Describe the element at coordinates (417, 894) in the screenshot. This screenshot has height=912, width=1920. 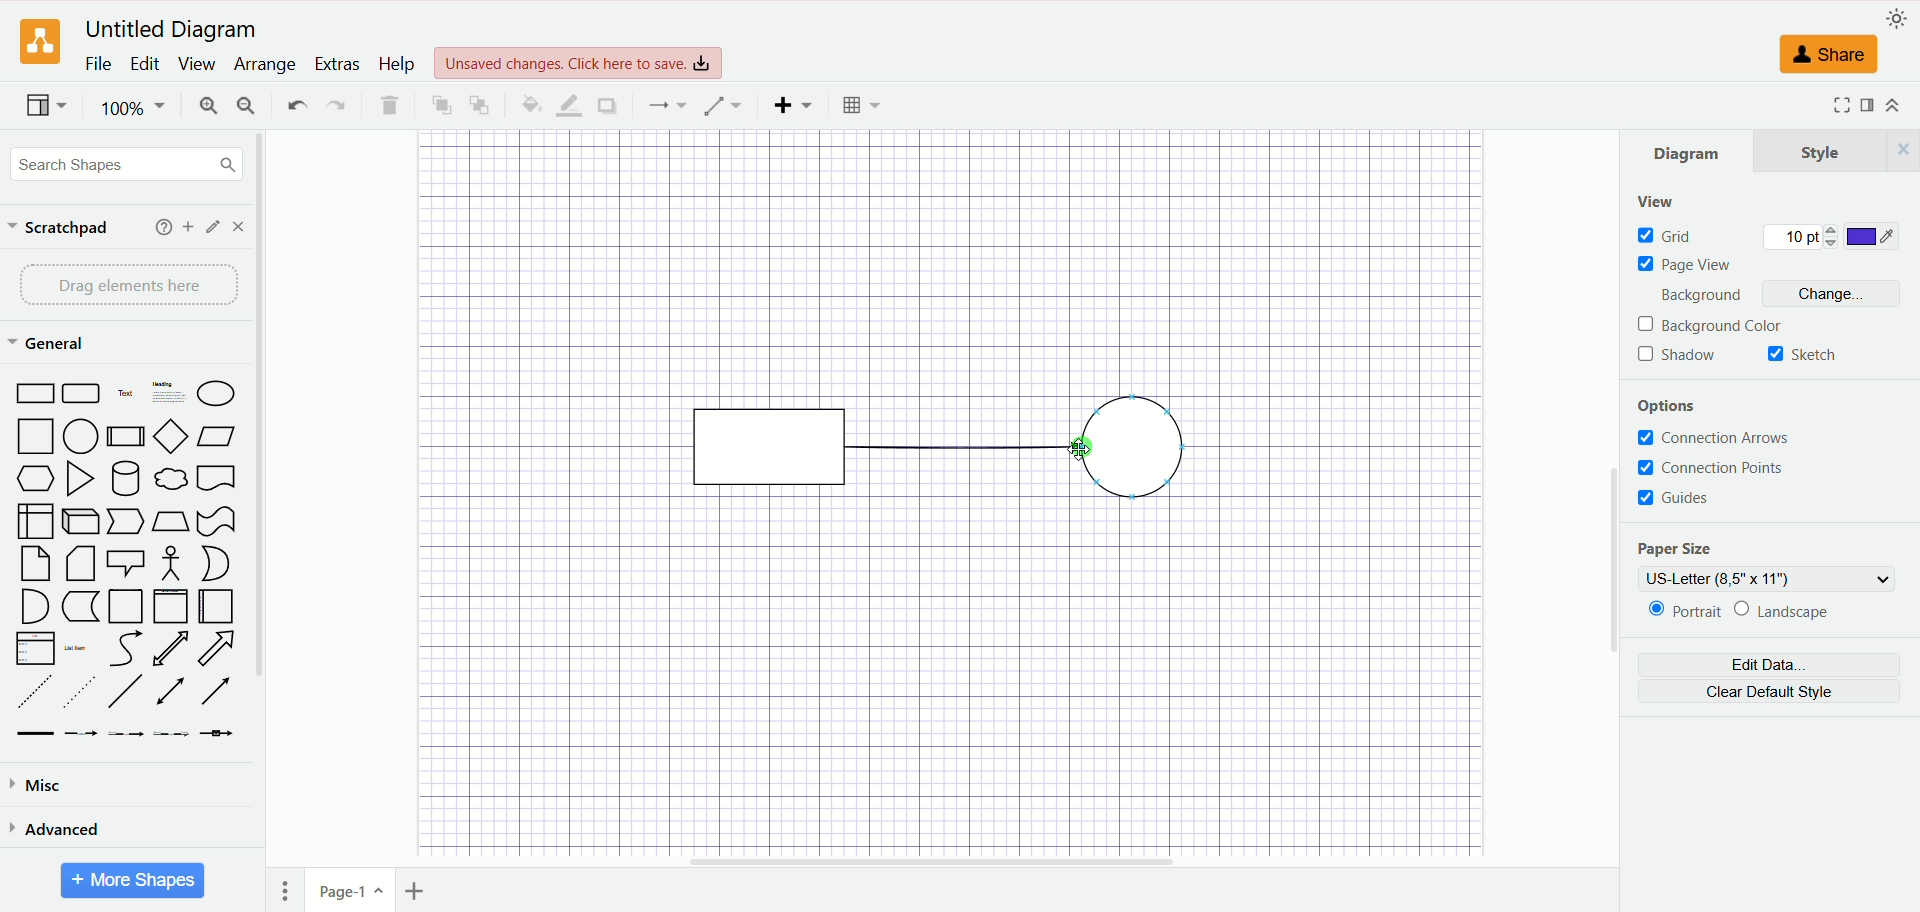
I see `insert page` at that location.